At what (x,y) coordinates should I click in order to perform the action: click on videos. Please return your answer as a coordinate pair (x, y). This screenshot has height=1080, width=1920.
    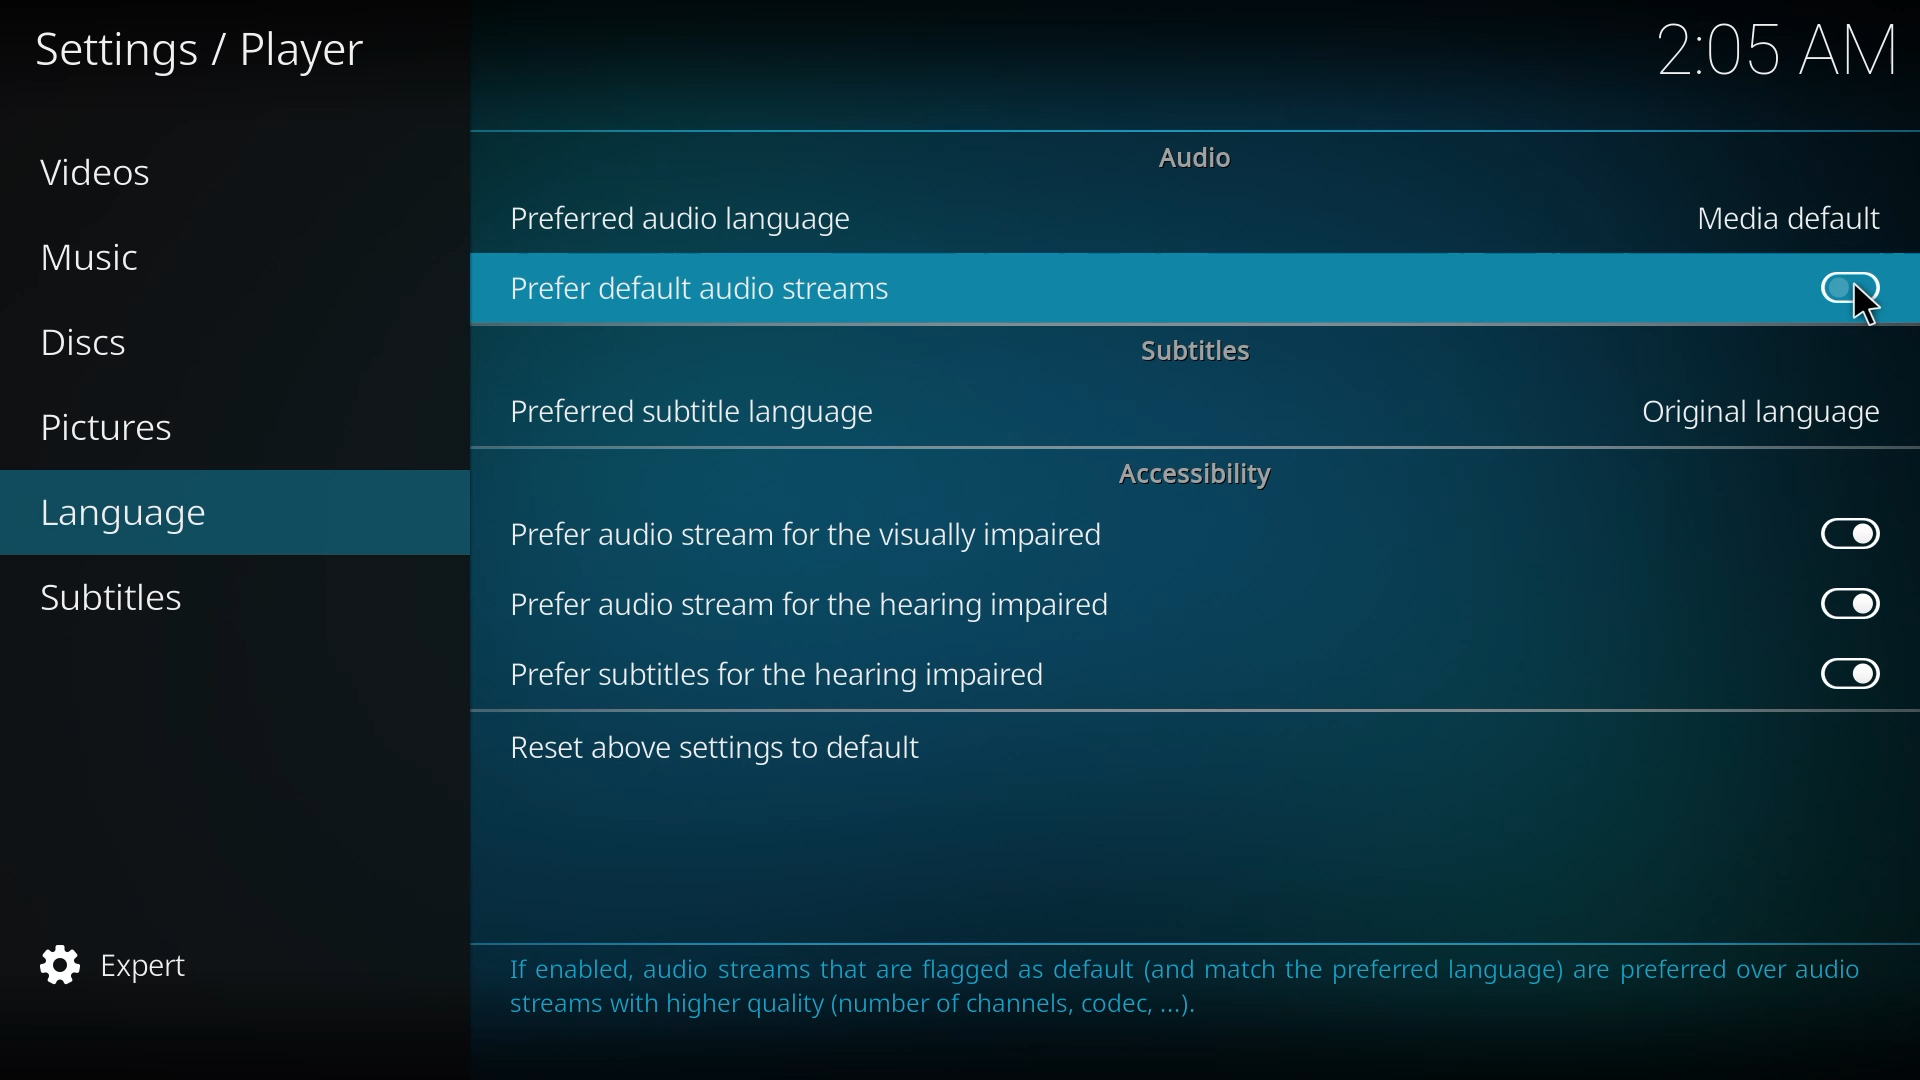
    Looking at the image, I should click on (104, 170).